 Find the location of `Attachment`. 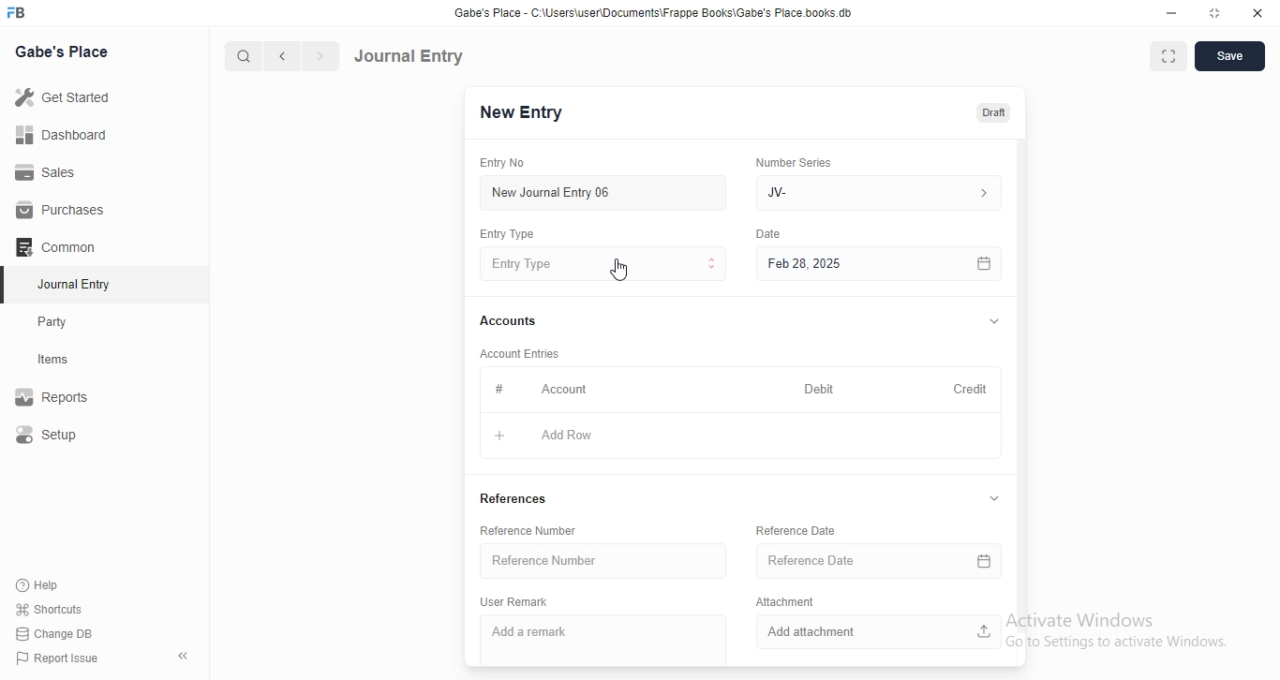

Attachment is located at coordinates (794, 601).